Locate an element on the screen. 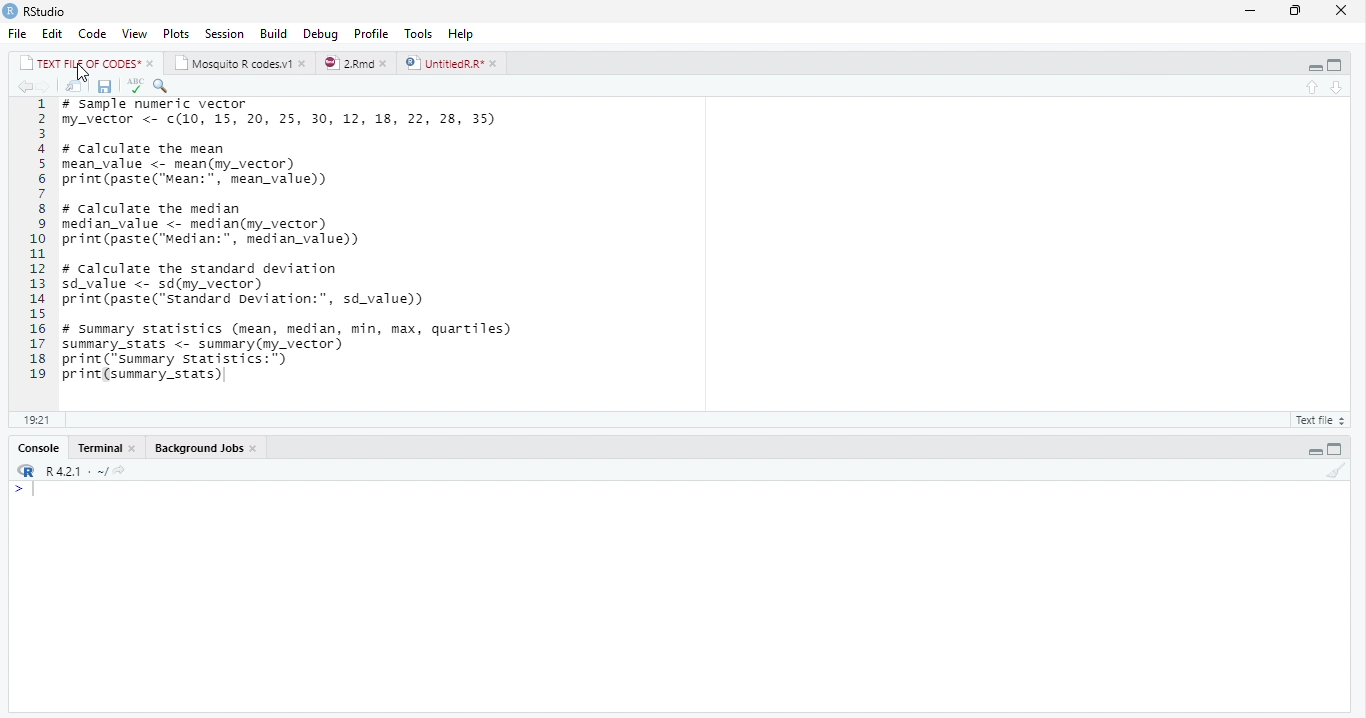  RStudio is located at coordinates (47, 12).